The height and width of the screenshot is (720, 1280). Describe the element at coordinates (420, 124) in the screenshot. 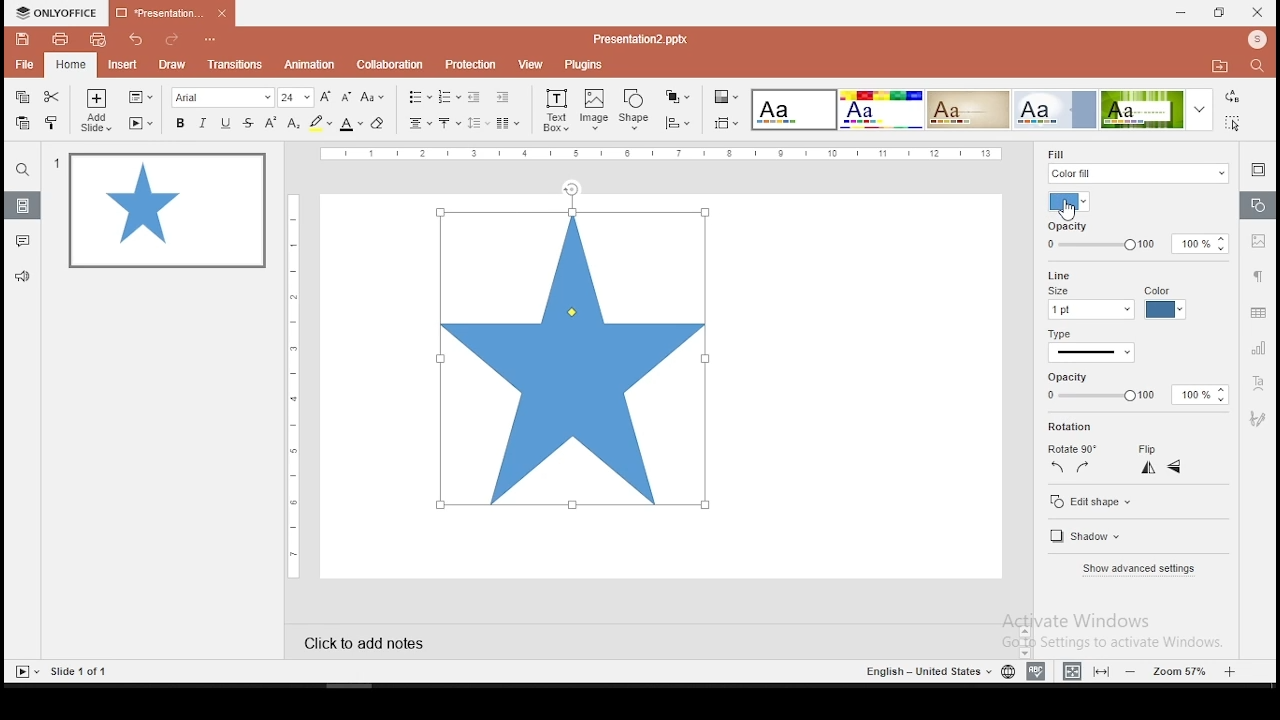

I see `horizontal alignment` at that location.